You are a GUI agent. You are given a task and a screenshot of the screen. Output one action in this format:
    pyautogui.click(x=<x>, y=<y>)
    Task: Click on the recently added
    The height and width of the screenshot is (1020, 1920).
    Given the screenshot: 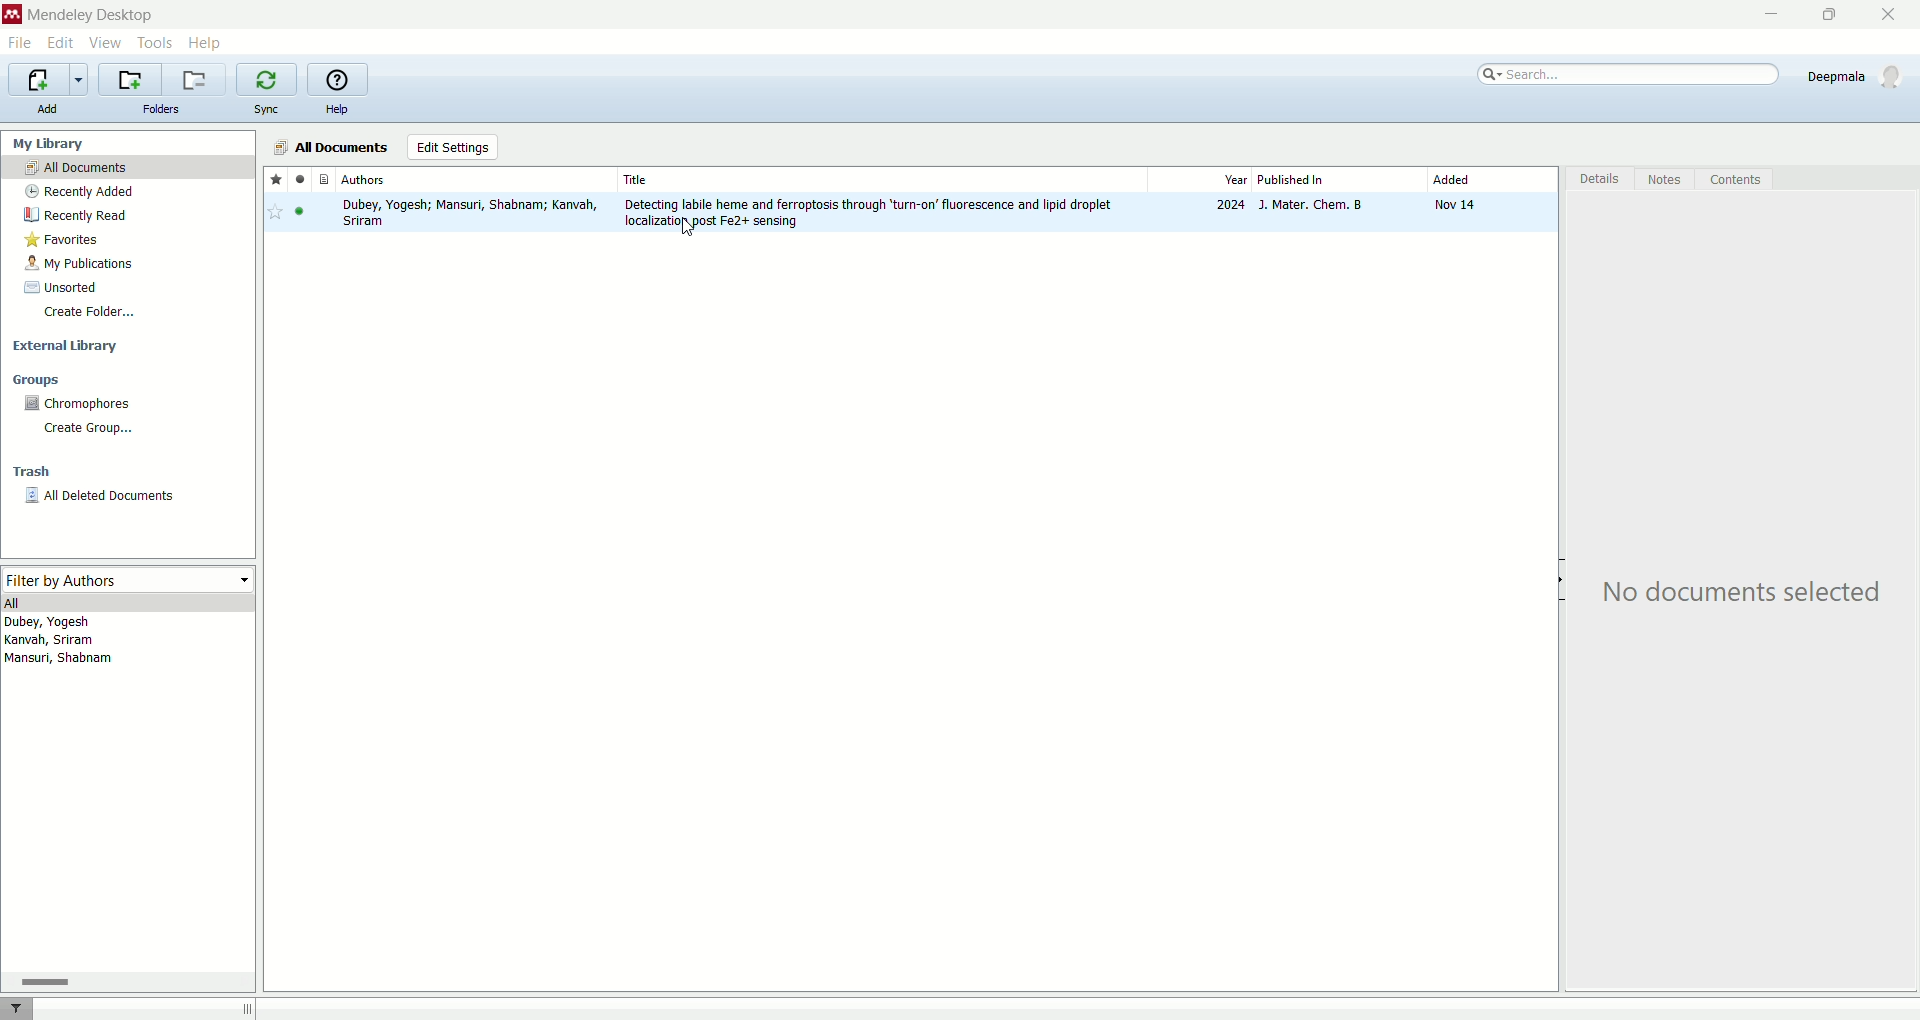 What is the action you would take?
    pyautogui.click(x=81, y=191)
    